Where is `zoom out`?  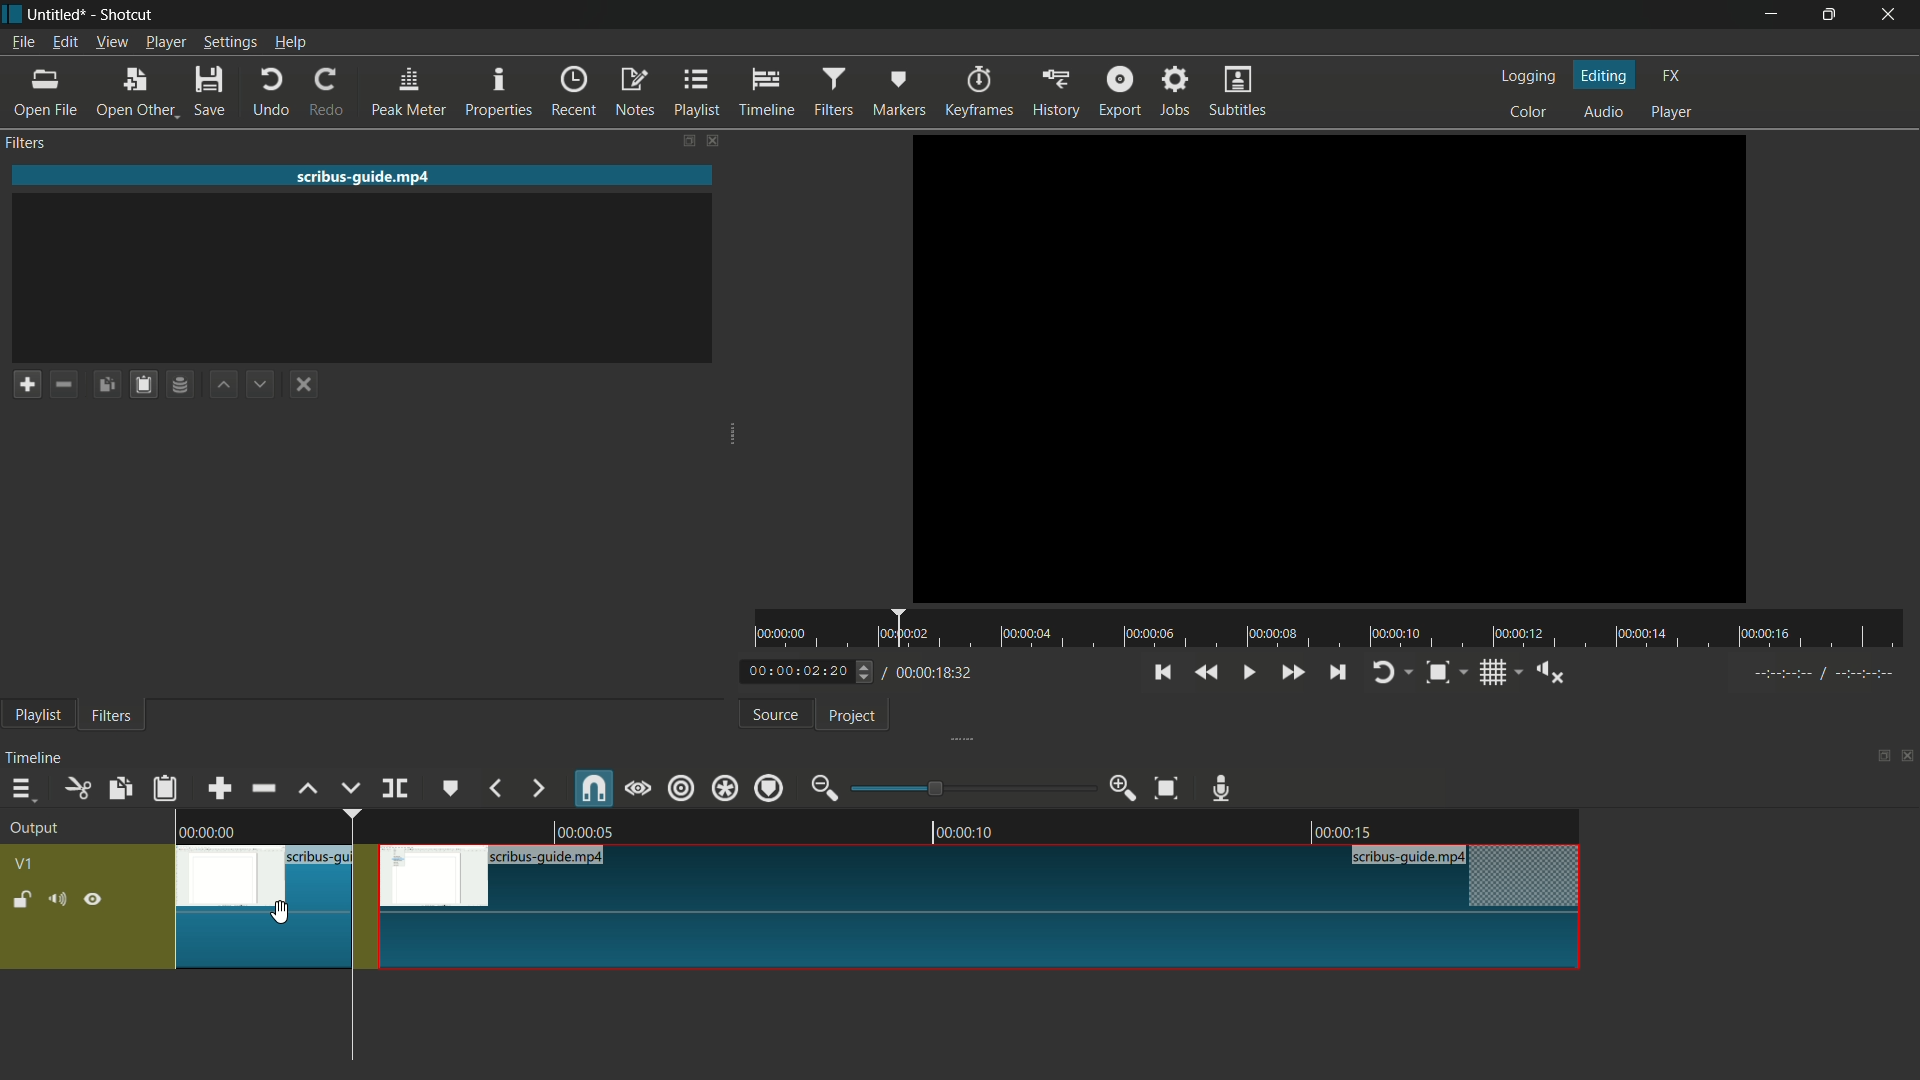
zoom out is located at coordinates (823, 787).